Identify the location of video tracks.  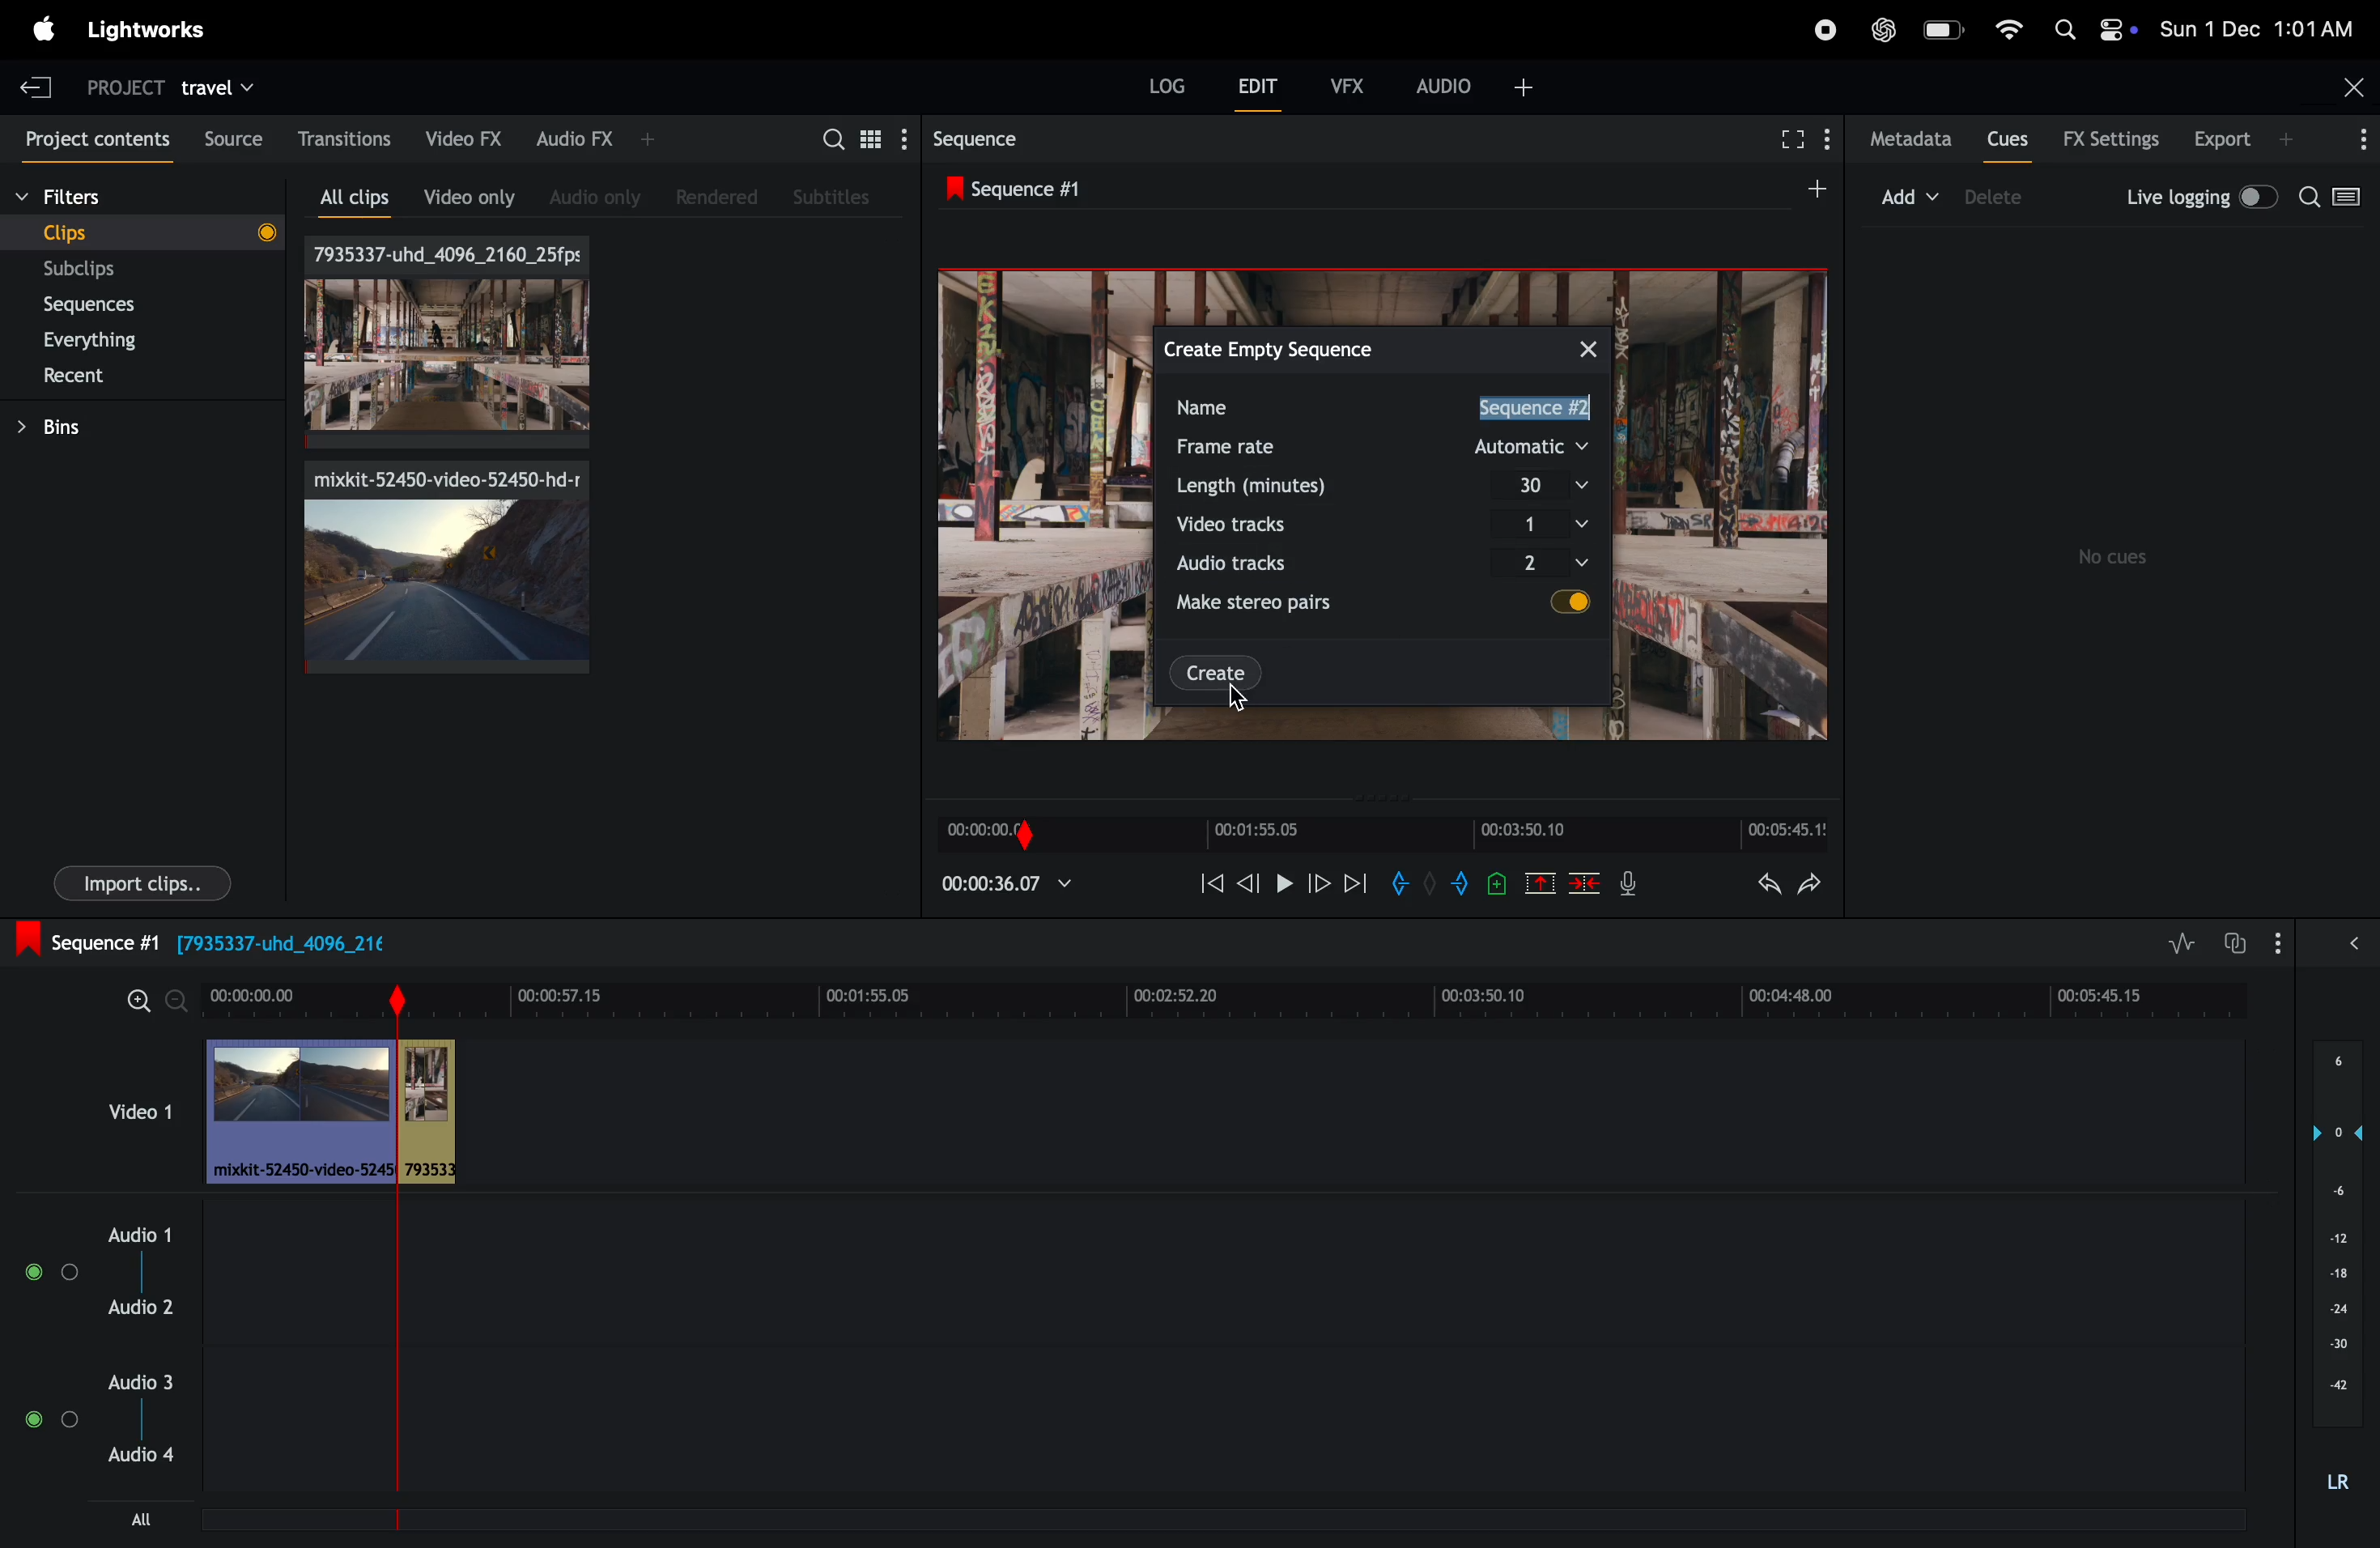
(1253, 524).